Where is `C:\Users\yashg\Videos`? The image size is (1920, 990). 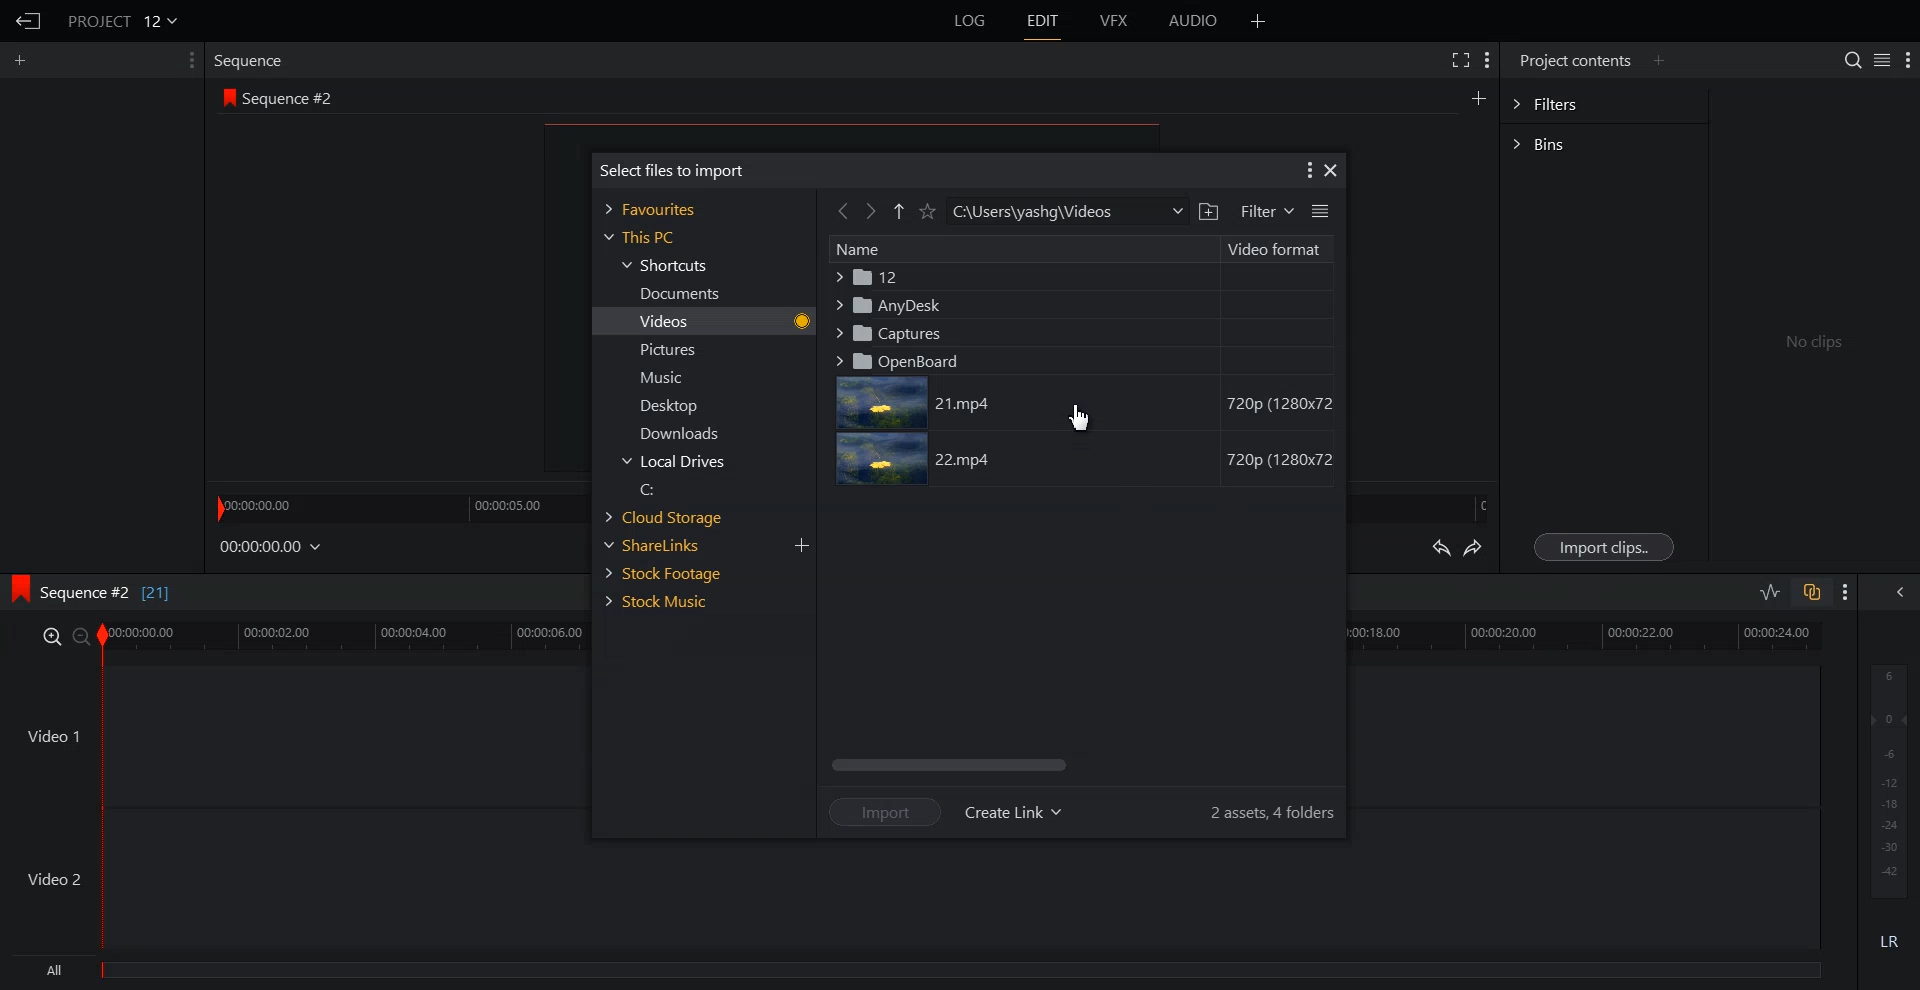
C:\Users\yashg\Videos is located at coordinates (1067, 211).